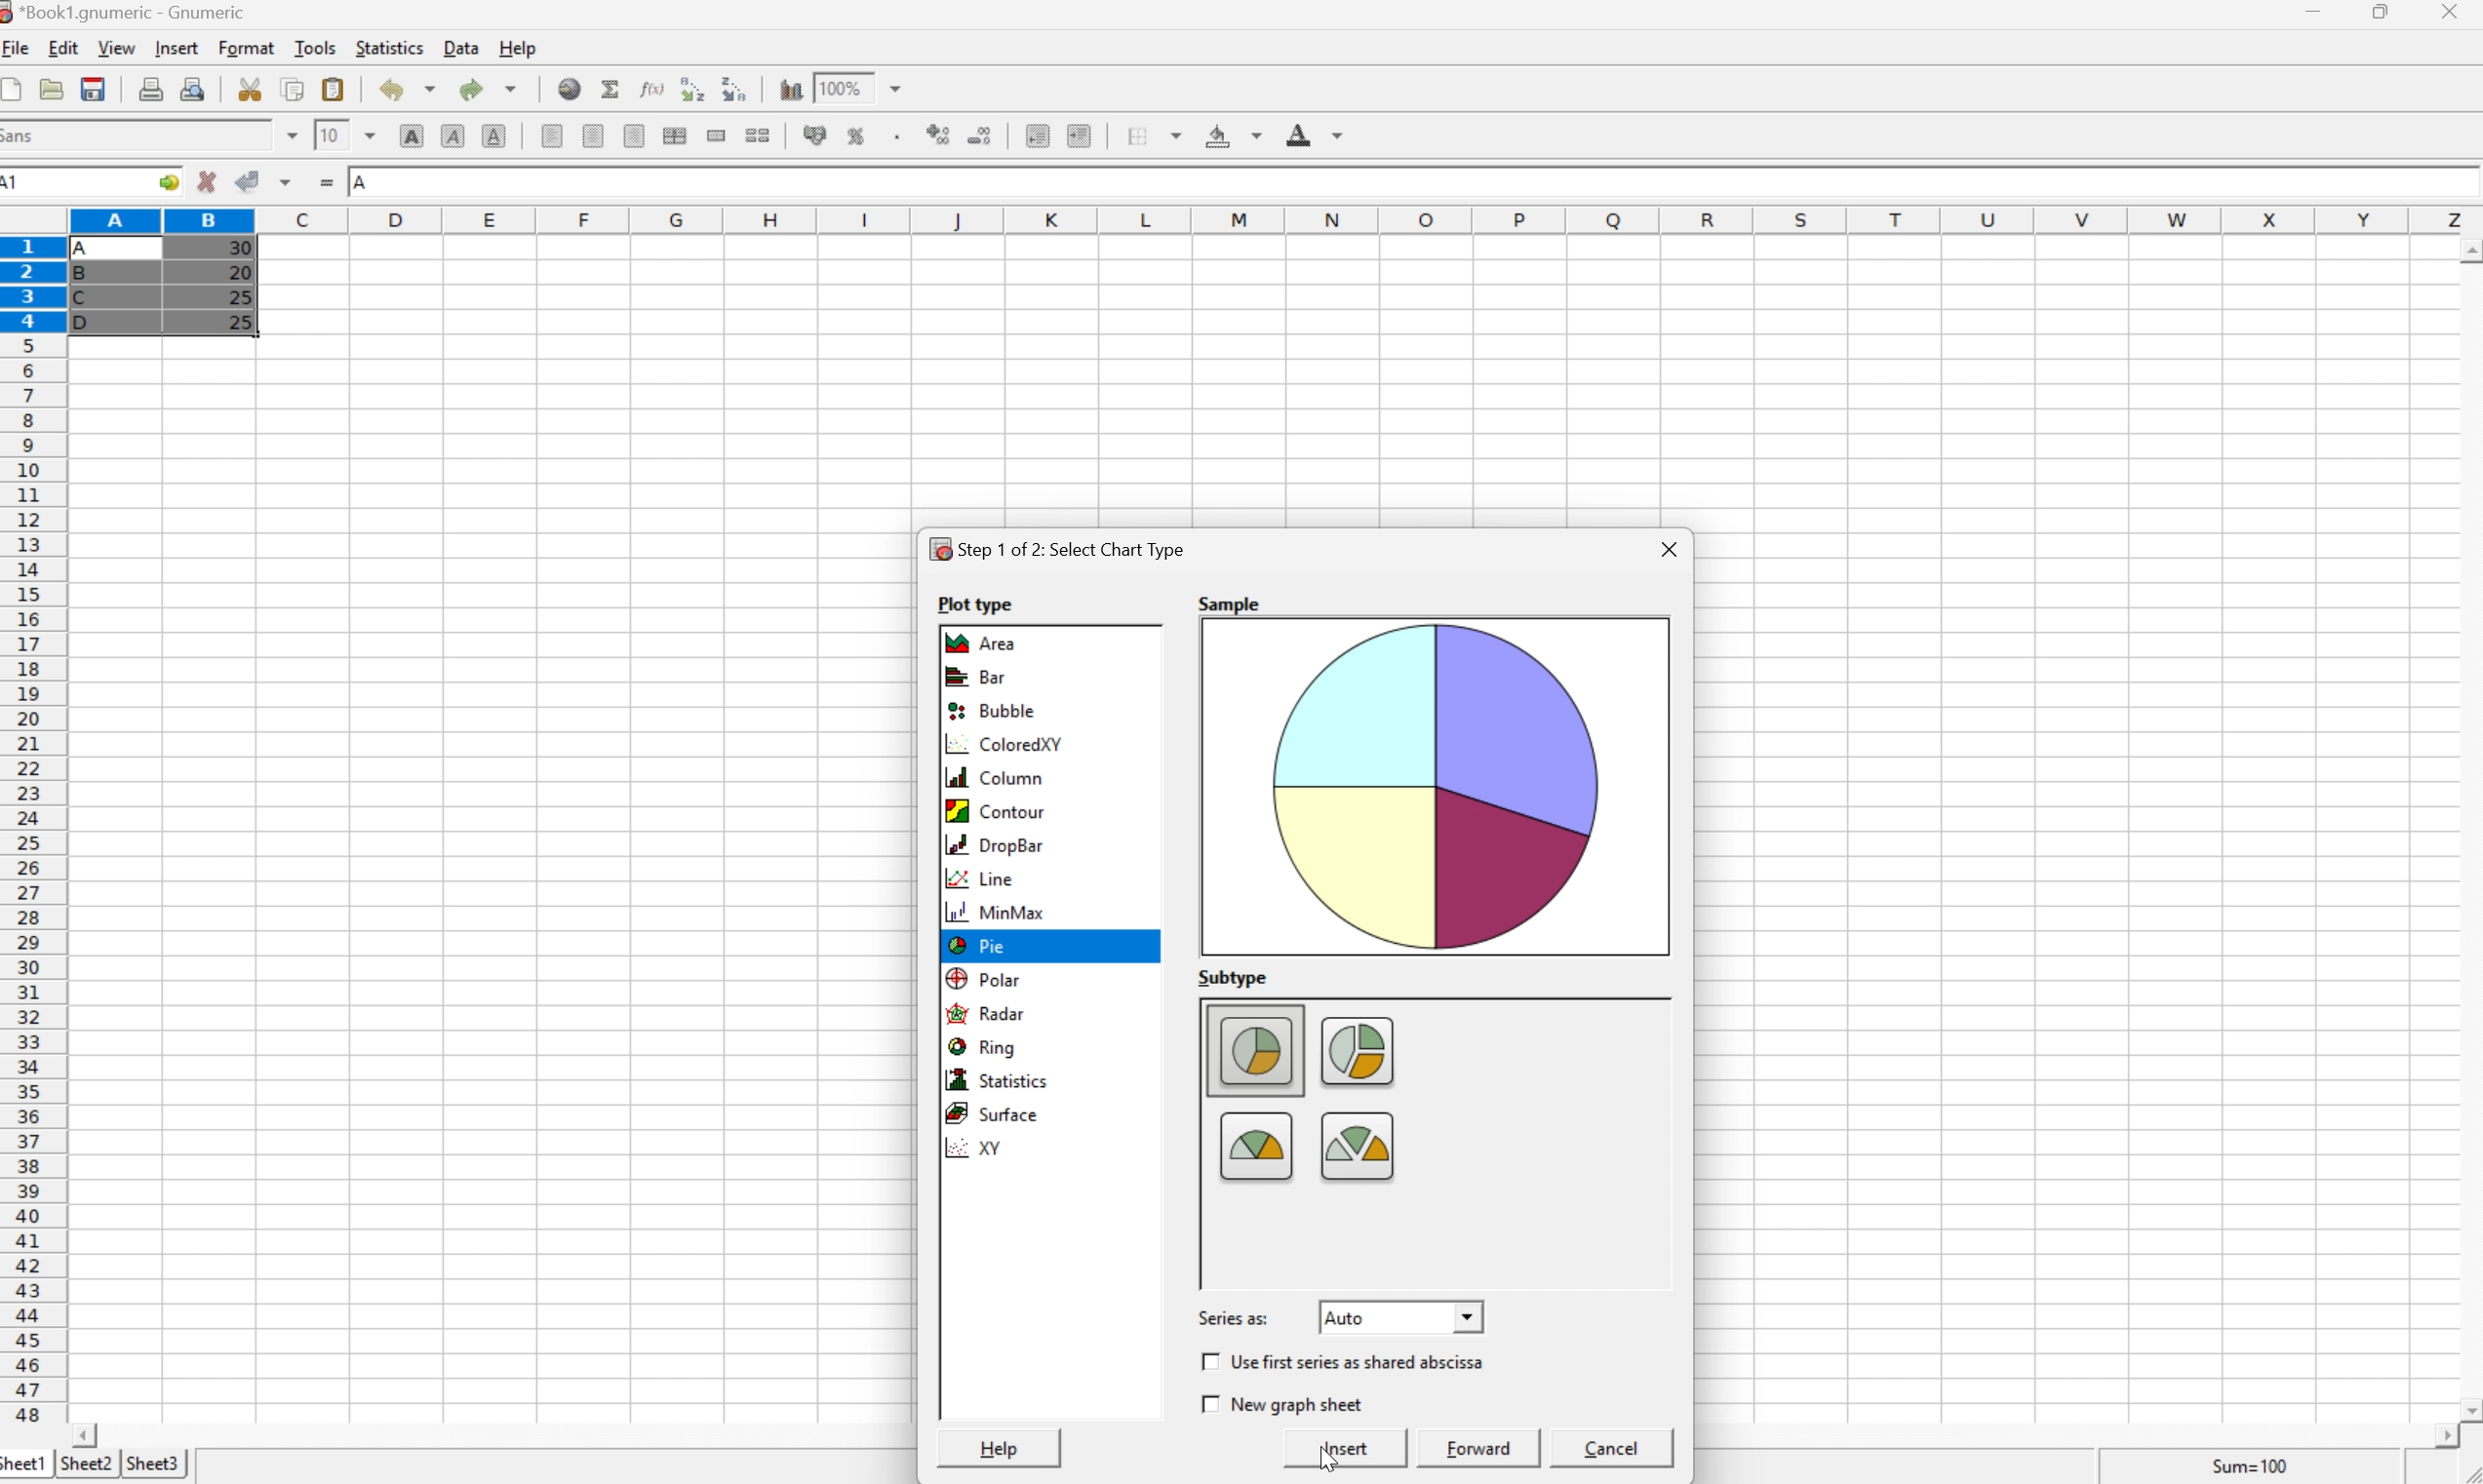 Image resolution: width=2483 pixels, height=1484 pixels. I want to click on Subtype, so click(1231, 975).